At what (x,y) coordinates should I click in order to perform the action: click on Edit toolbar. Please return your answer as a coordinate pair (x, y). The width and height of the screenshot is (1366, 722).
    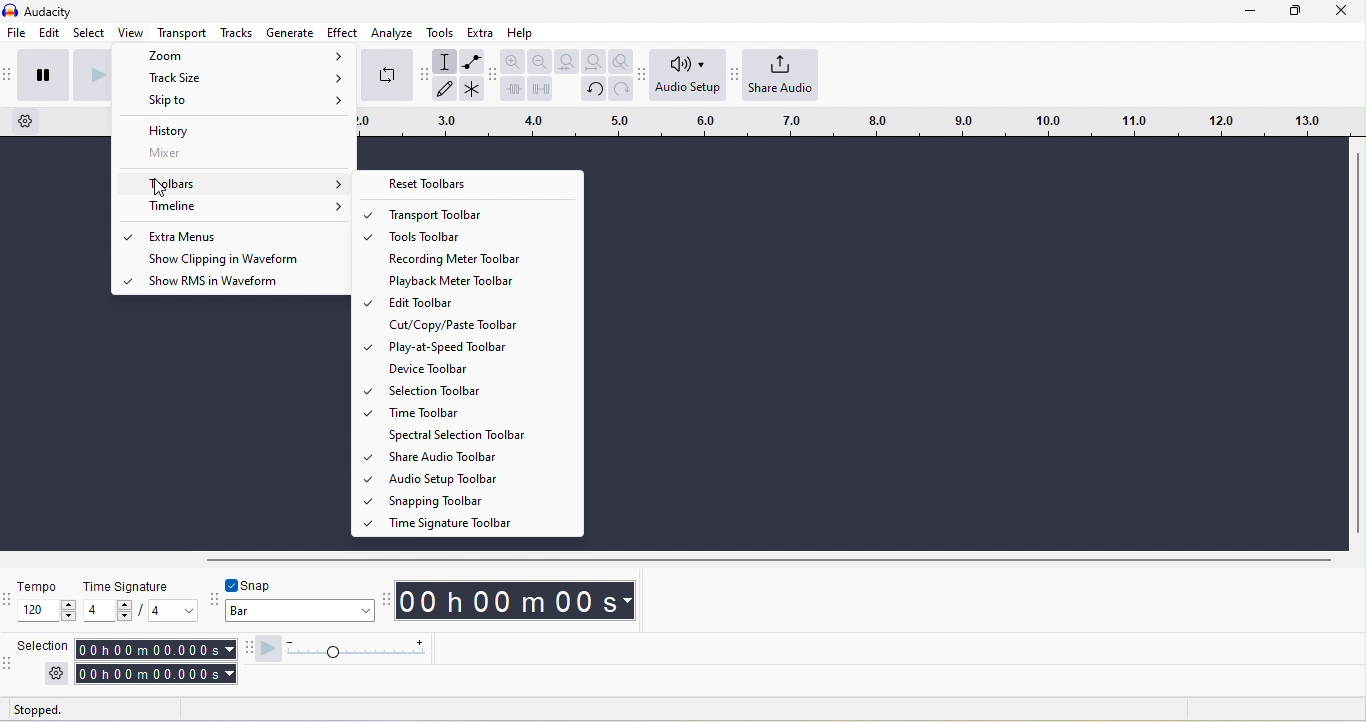
    Looking at the image, I should click on (479, 301).